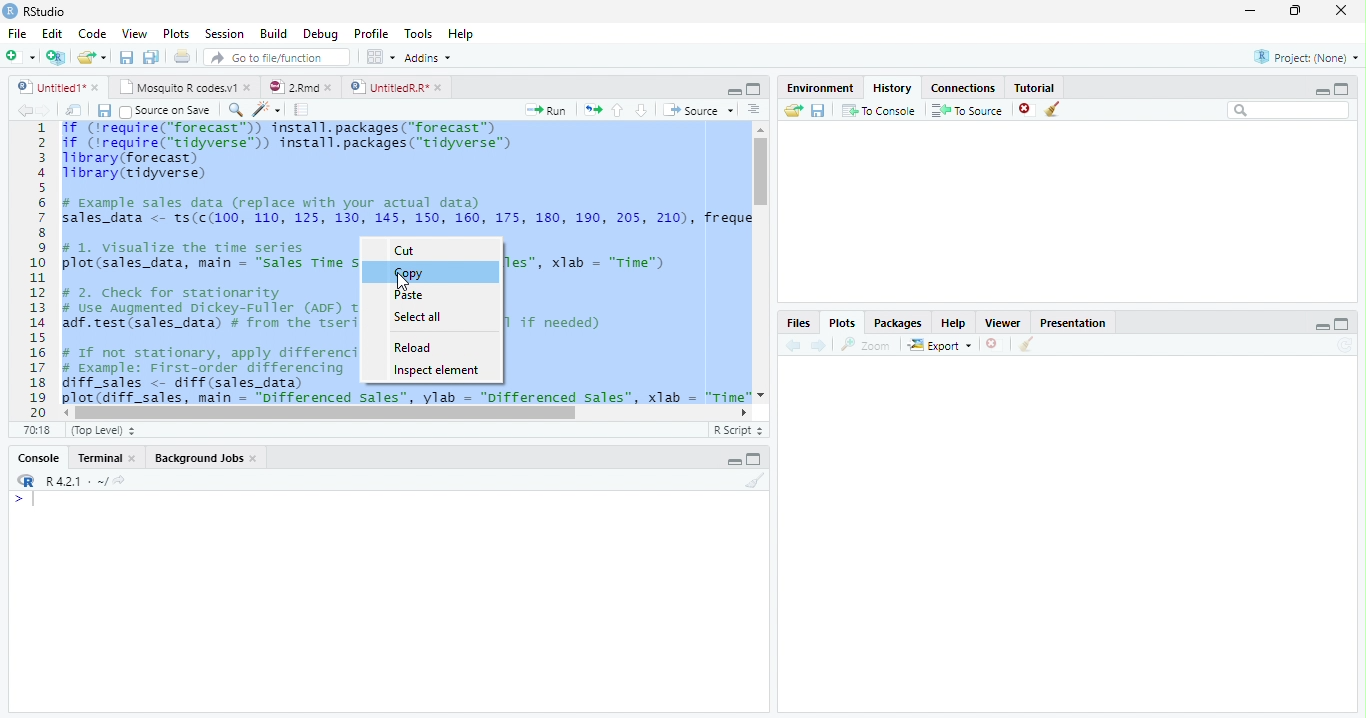 The image size is (1366, 718). What do you see at coordinates (299, 151) in the screenshot?
I see `if (‘require("forecast”)) install.packages("forecast™)
if (irequire("tidyverse™) install.packages("tidyverse™)
library (forecast)

Tibrary(tidyverse)` at bounding box center [299, 151].